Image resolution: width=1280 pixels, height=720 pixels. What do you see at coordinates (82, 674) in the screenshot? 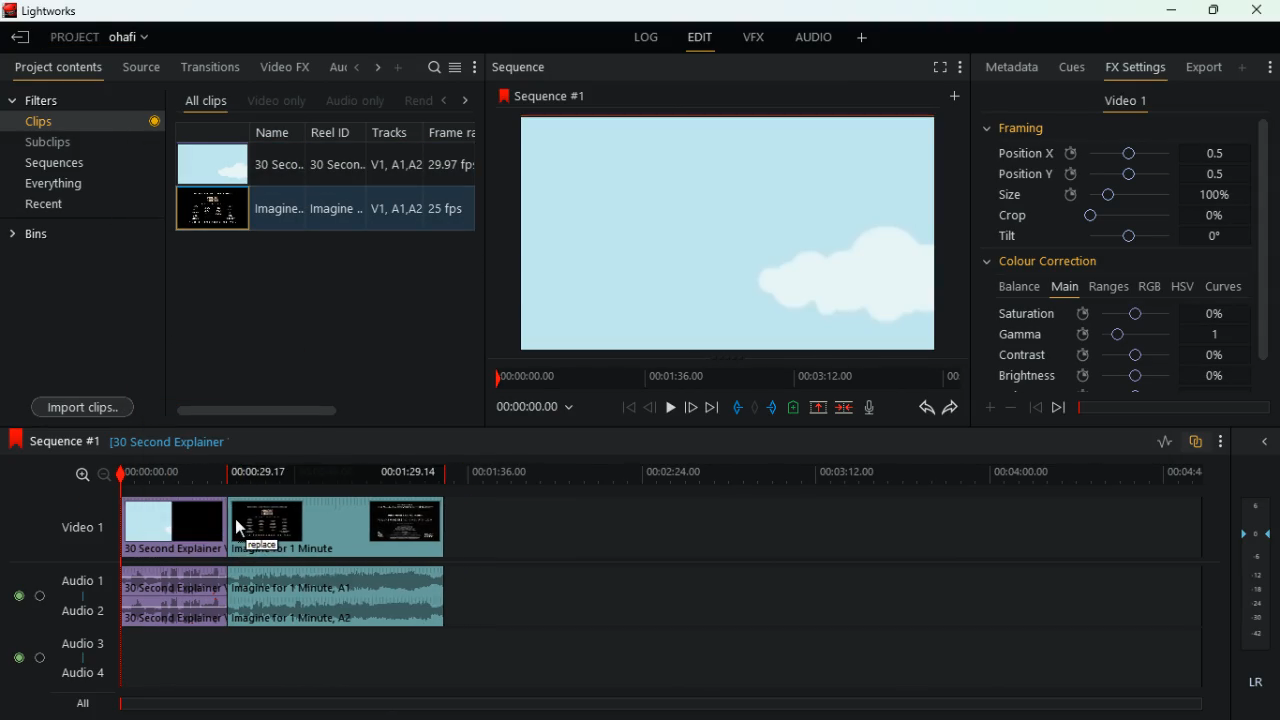
I see `audio 4` at bounding box center [82, 674].